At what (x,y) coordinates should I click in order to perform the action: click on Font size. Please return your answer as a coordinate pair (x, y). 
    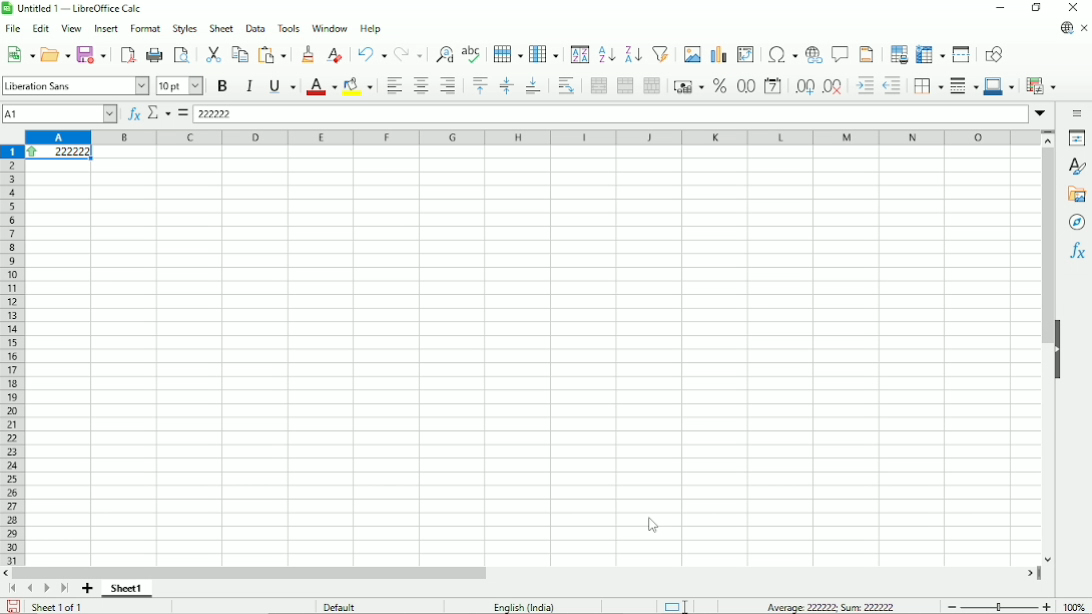
    Looking at the image, I should click on (178, 86).